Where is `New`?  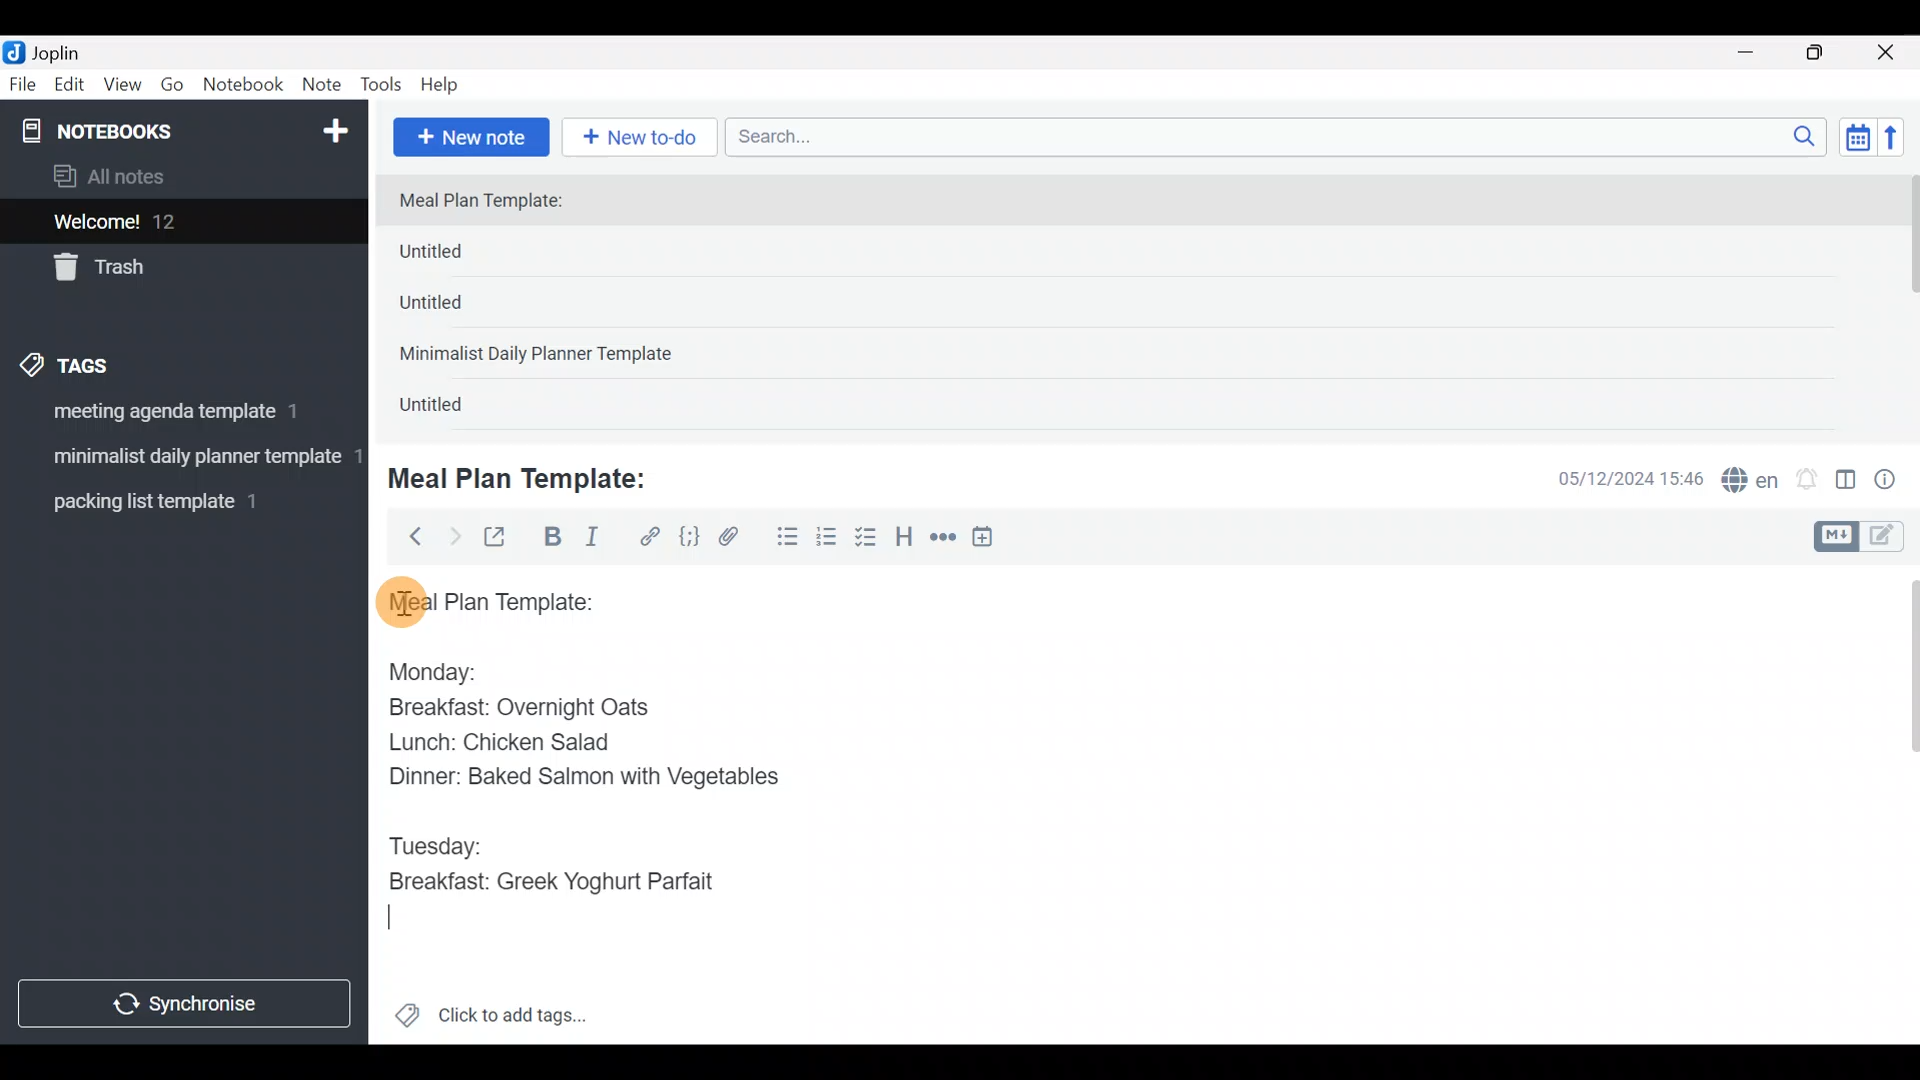
New is located at coordinates (334, 127).